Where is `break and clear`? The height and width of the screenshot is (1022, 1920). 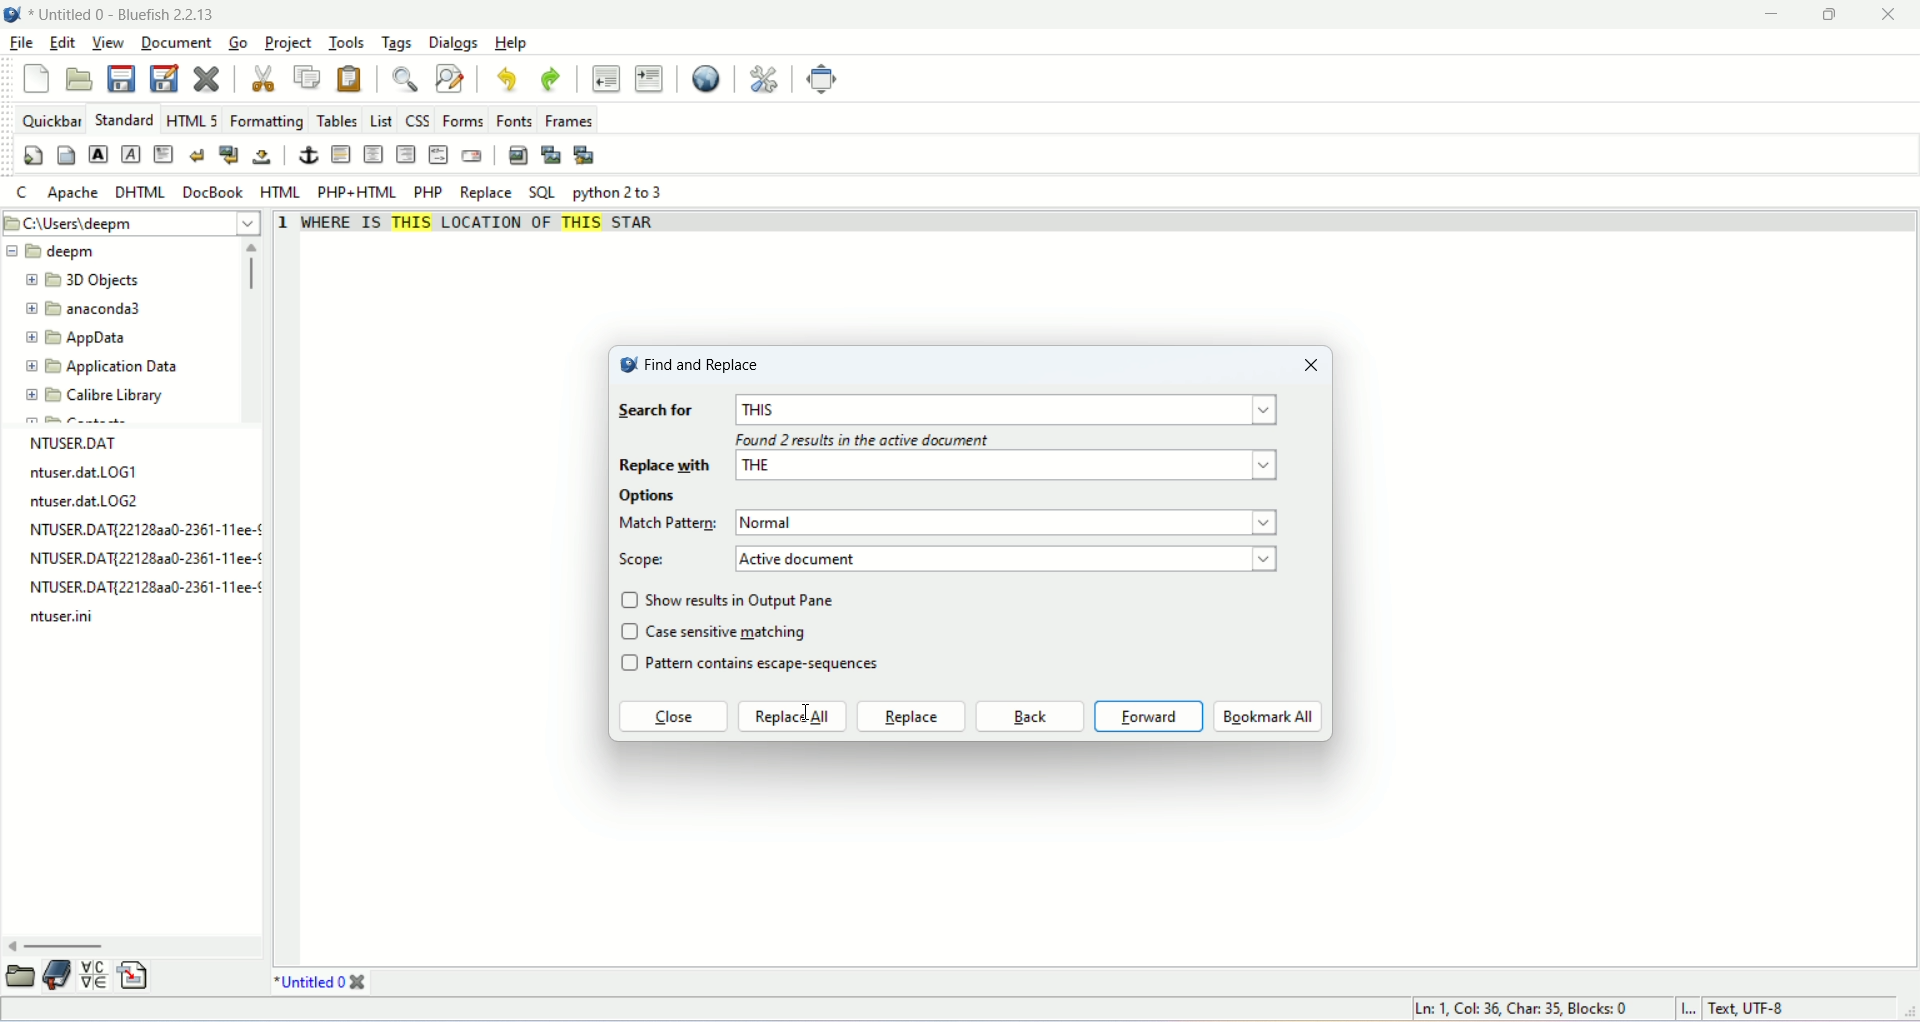 break and clear is located at coordinates (228, 153).